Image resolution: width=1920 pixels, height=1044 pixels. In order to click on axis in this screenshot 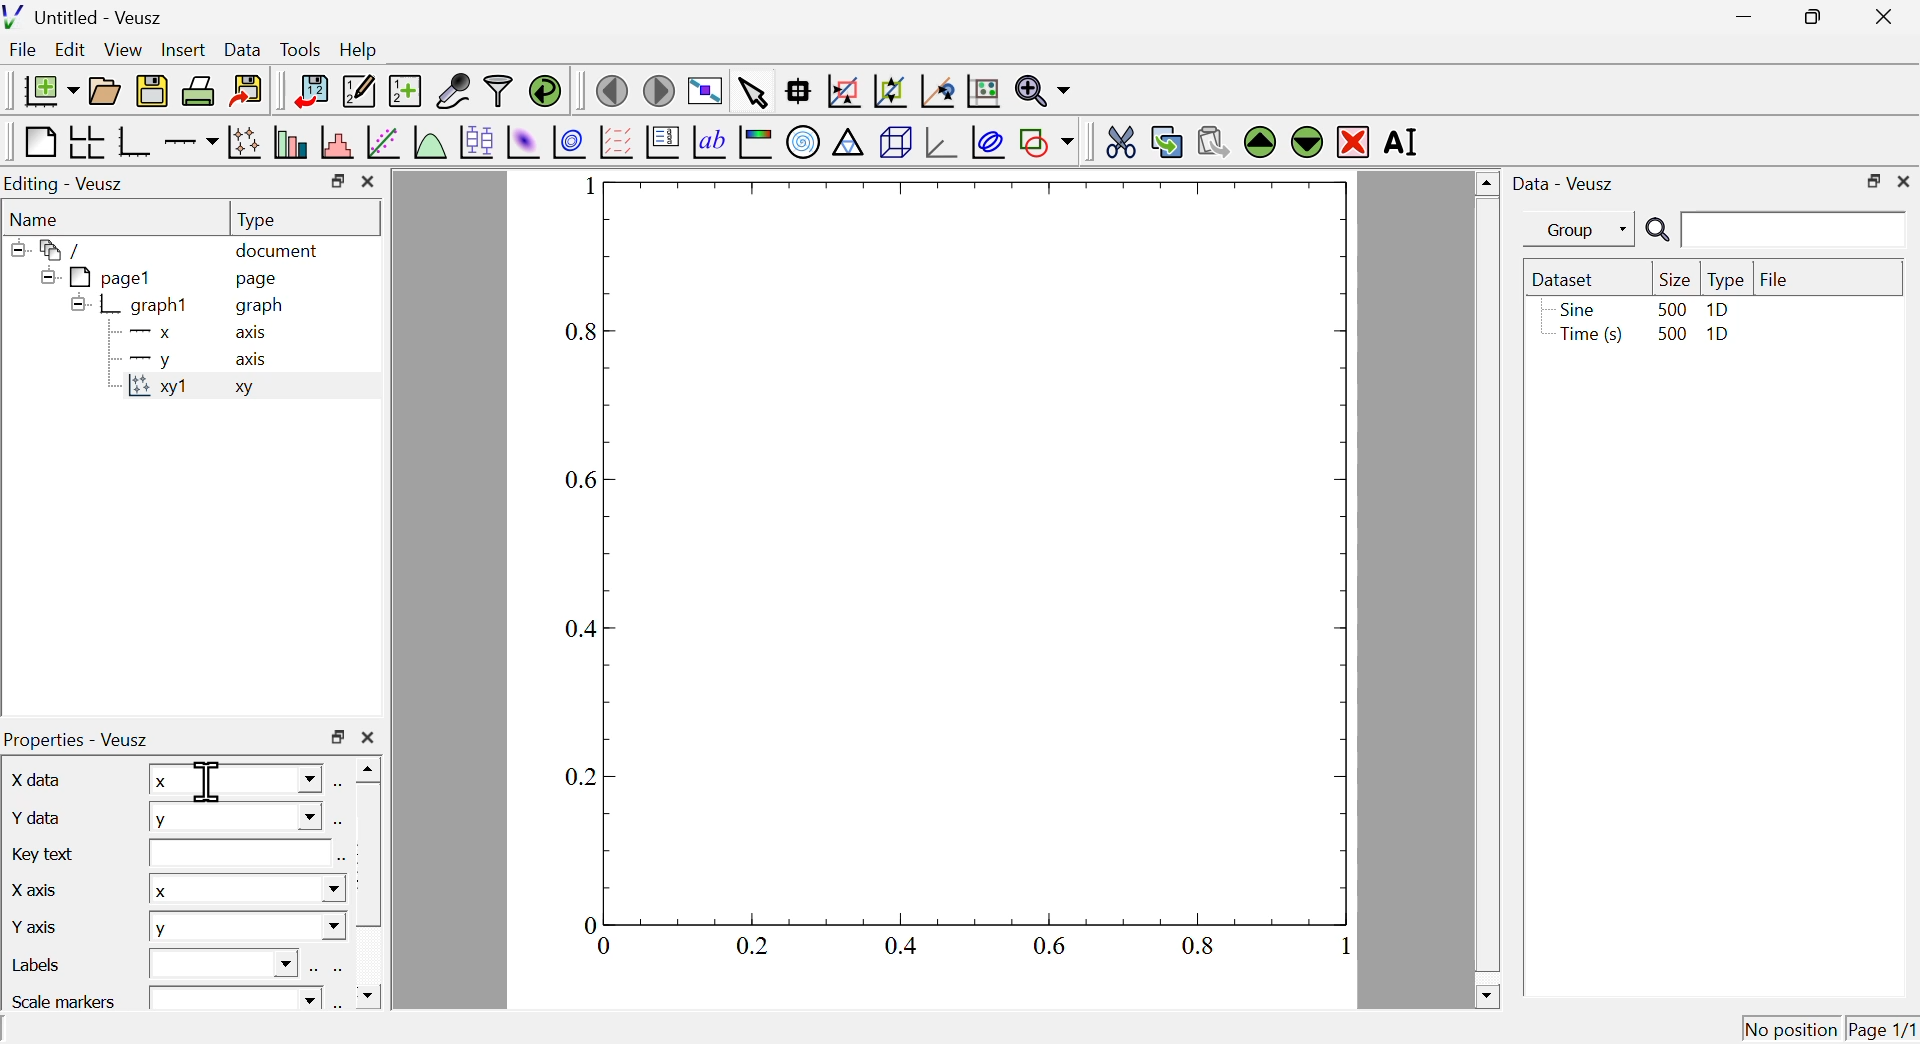, I will do `click(254, 360)`.